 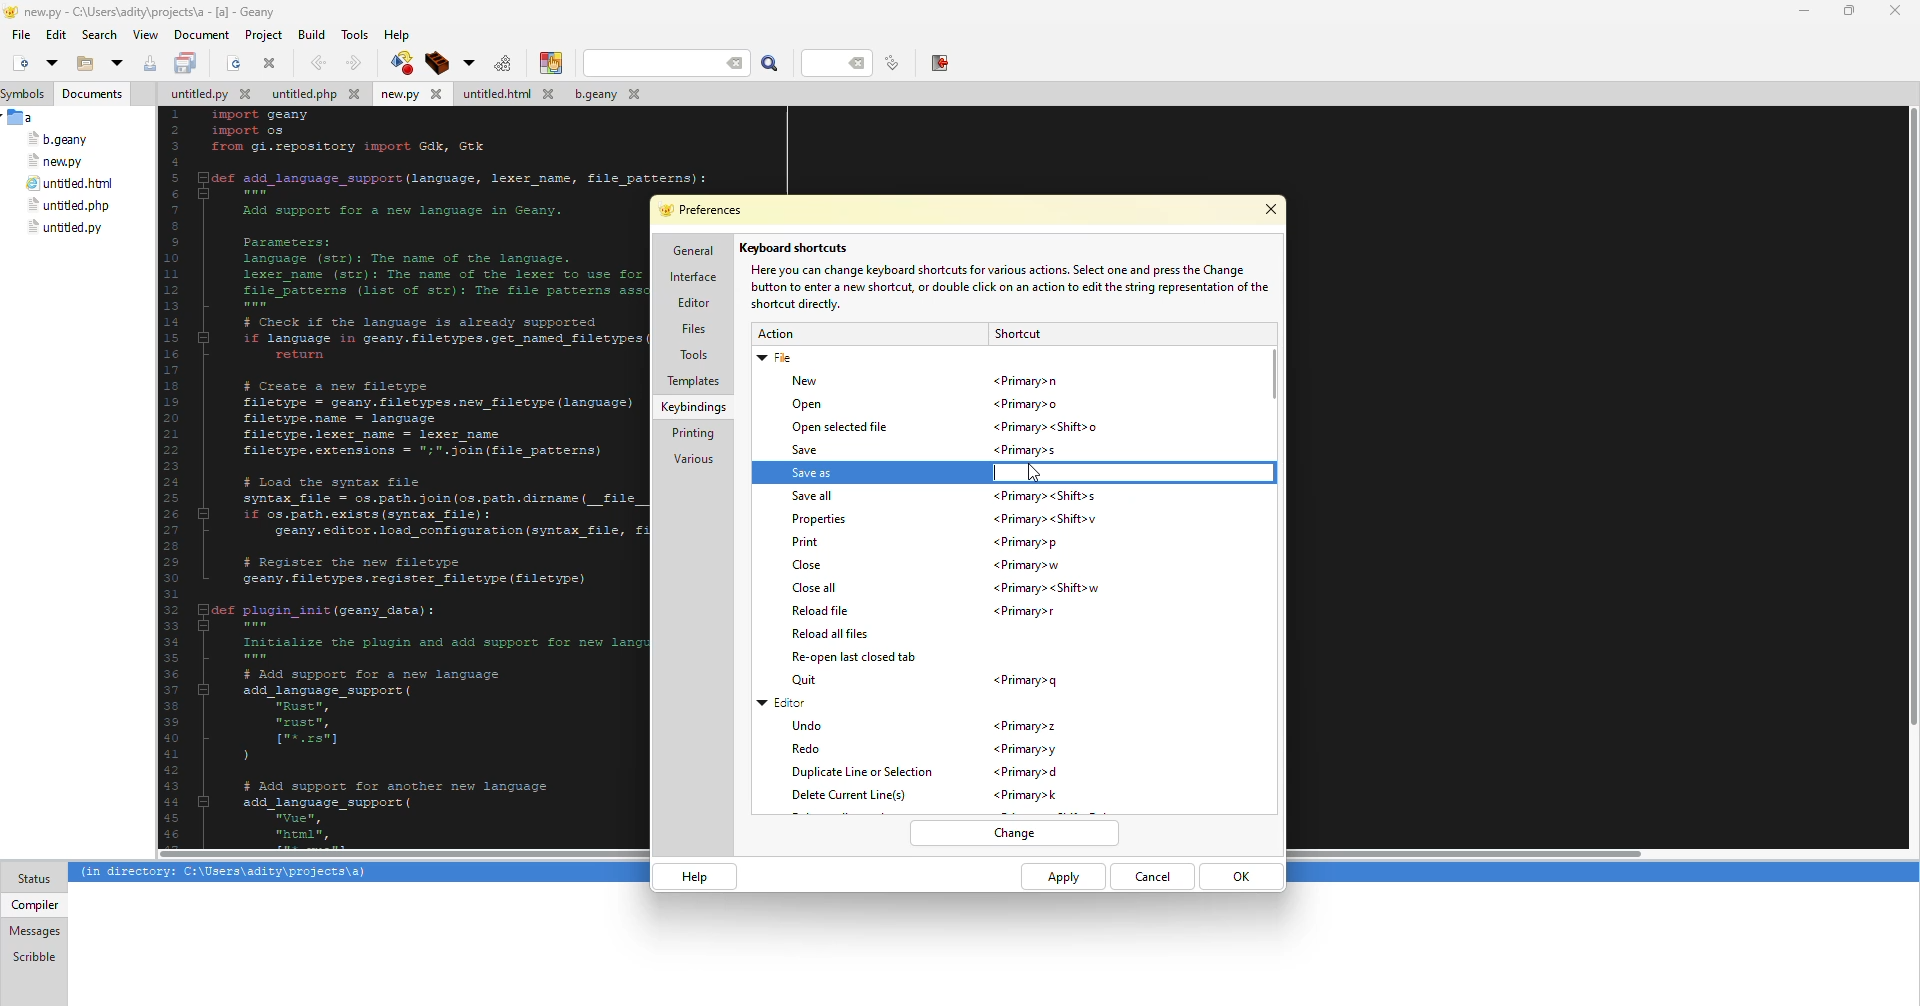 What do you see at coordinates (1022, 772) in the screenshot?
I see `shortcut` at bounding box center [1022, 772].